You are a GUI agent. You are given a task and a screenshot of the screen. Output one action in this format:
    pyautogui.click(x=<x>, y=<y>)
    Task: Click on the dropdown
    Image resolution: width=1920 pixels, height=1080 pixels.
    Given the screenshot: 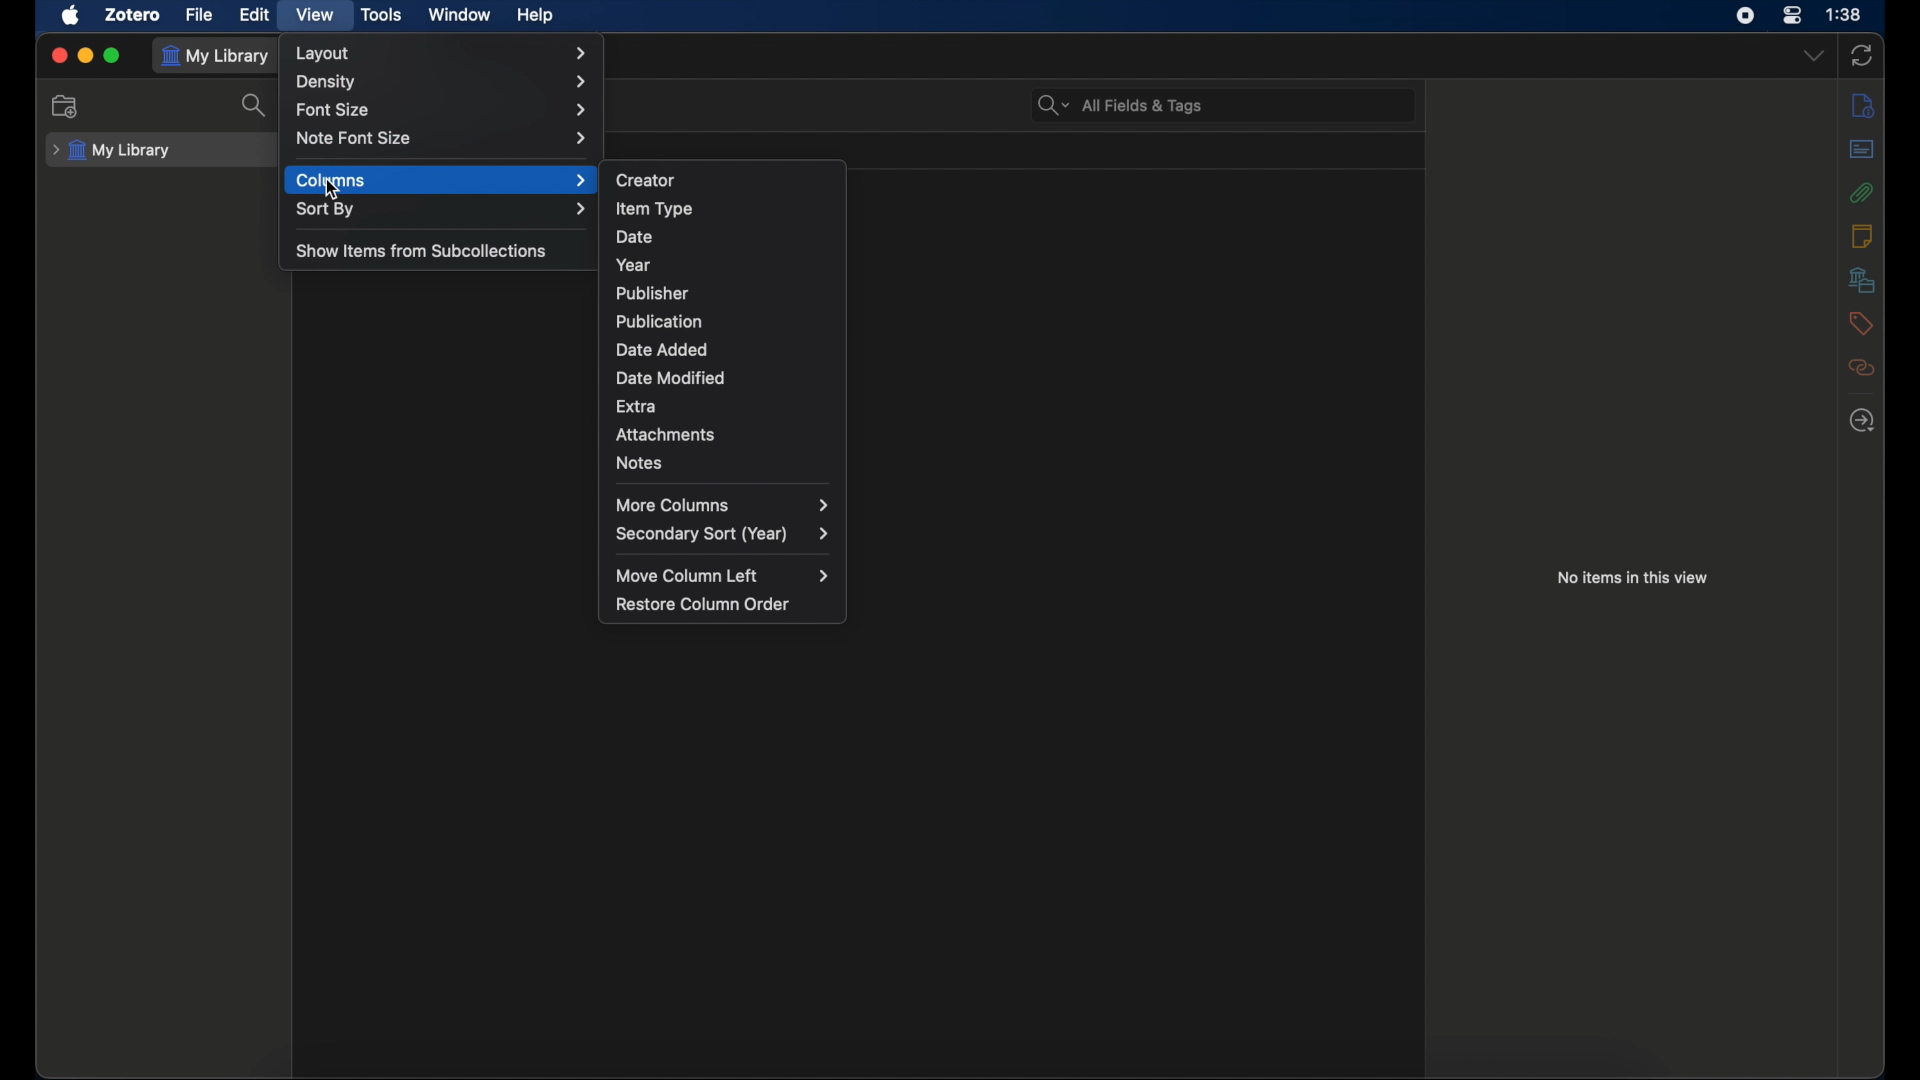 What is the action you would take?
    pyautogui.click(x=1813, y=57)
    